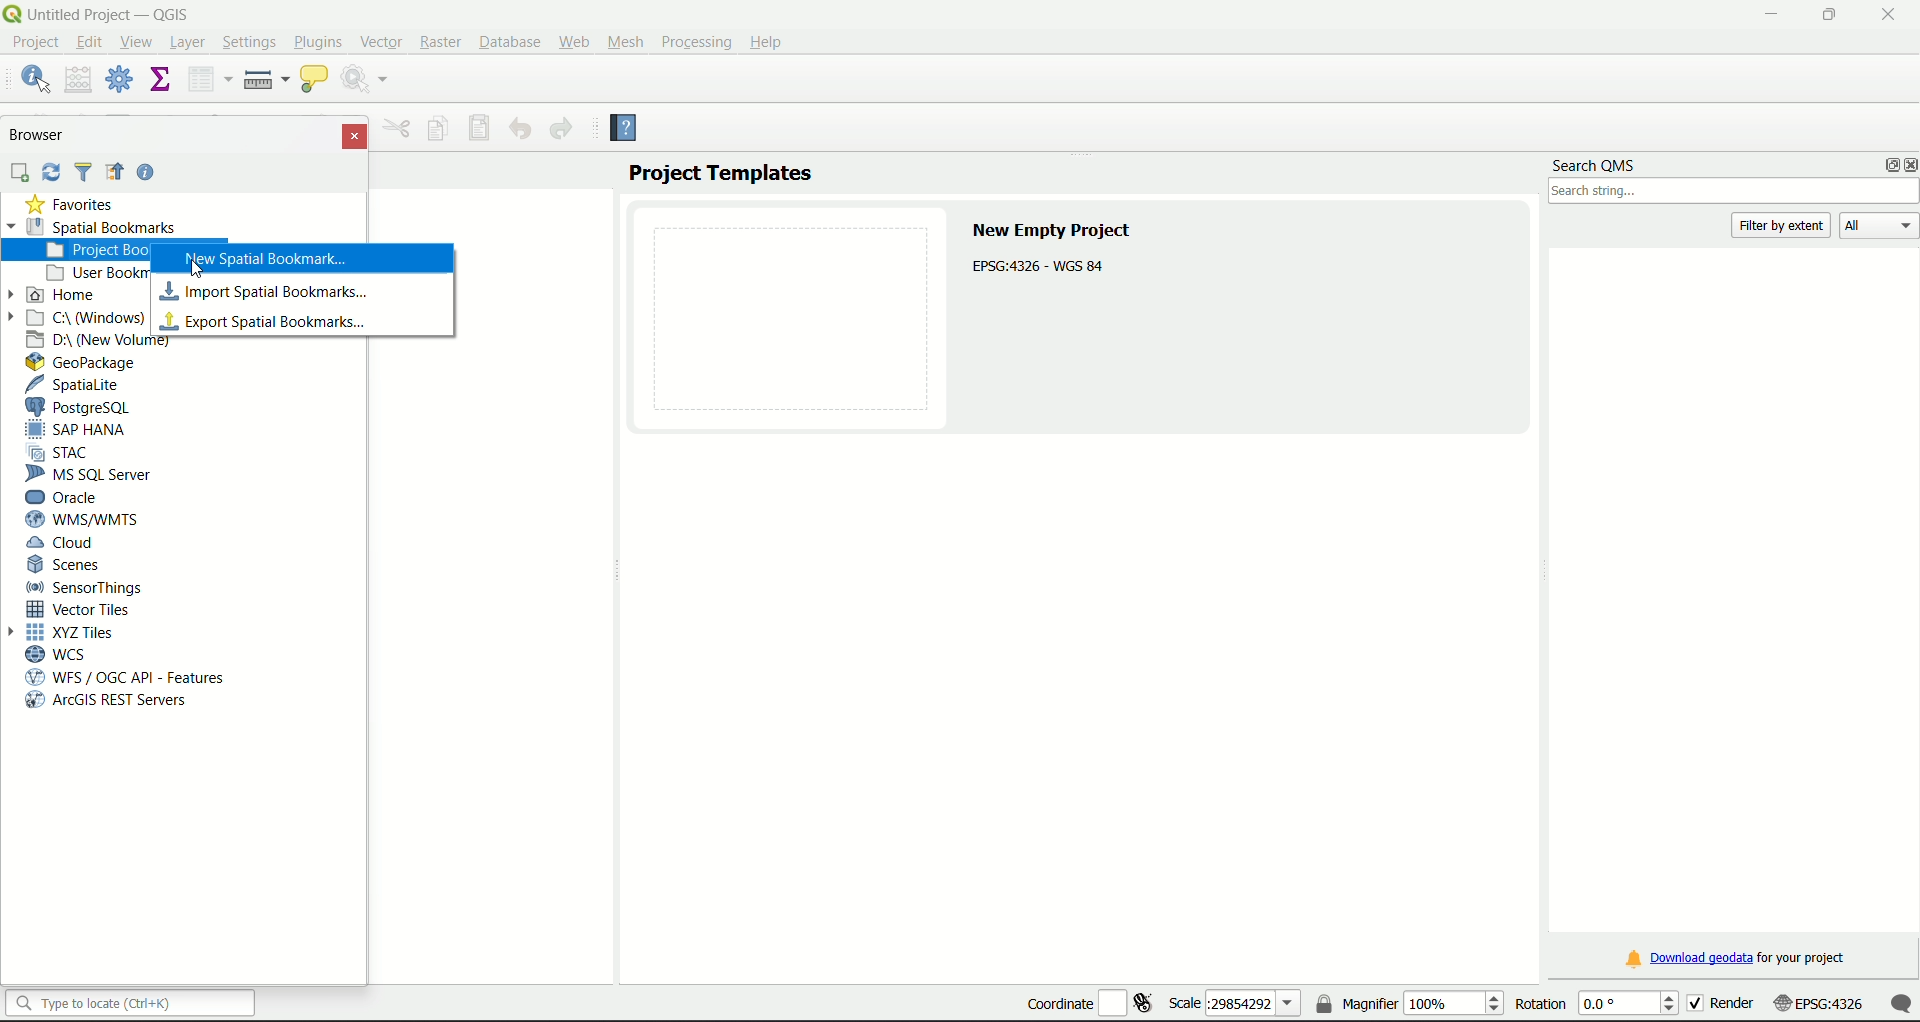 Image resolution: width=1920 pixels, height=1022 pixels. I want to click on open attribute table, so click(207, 80).